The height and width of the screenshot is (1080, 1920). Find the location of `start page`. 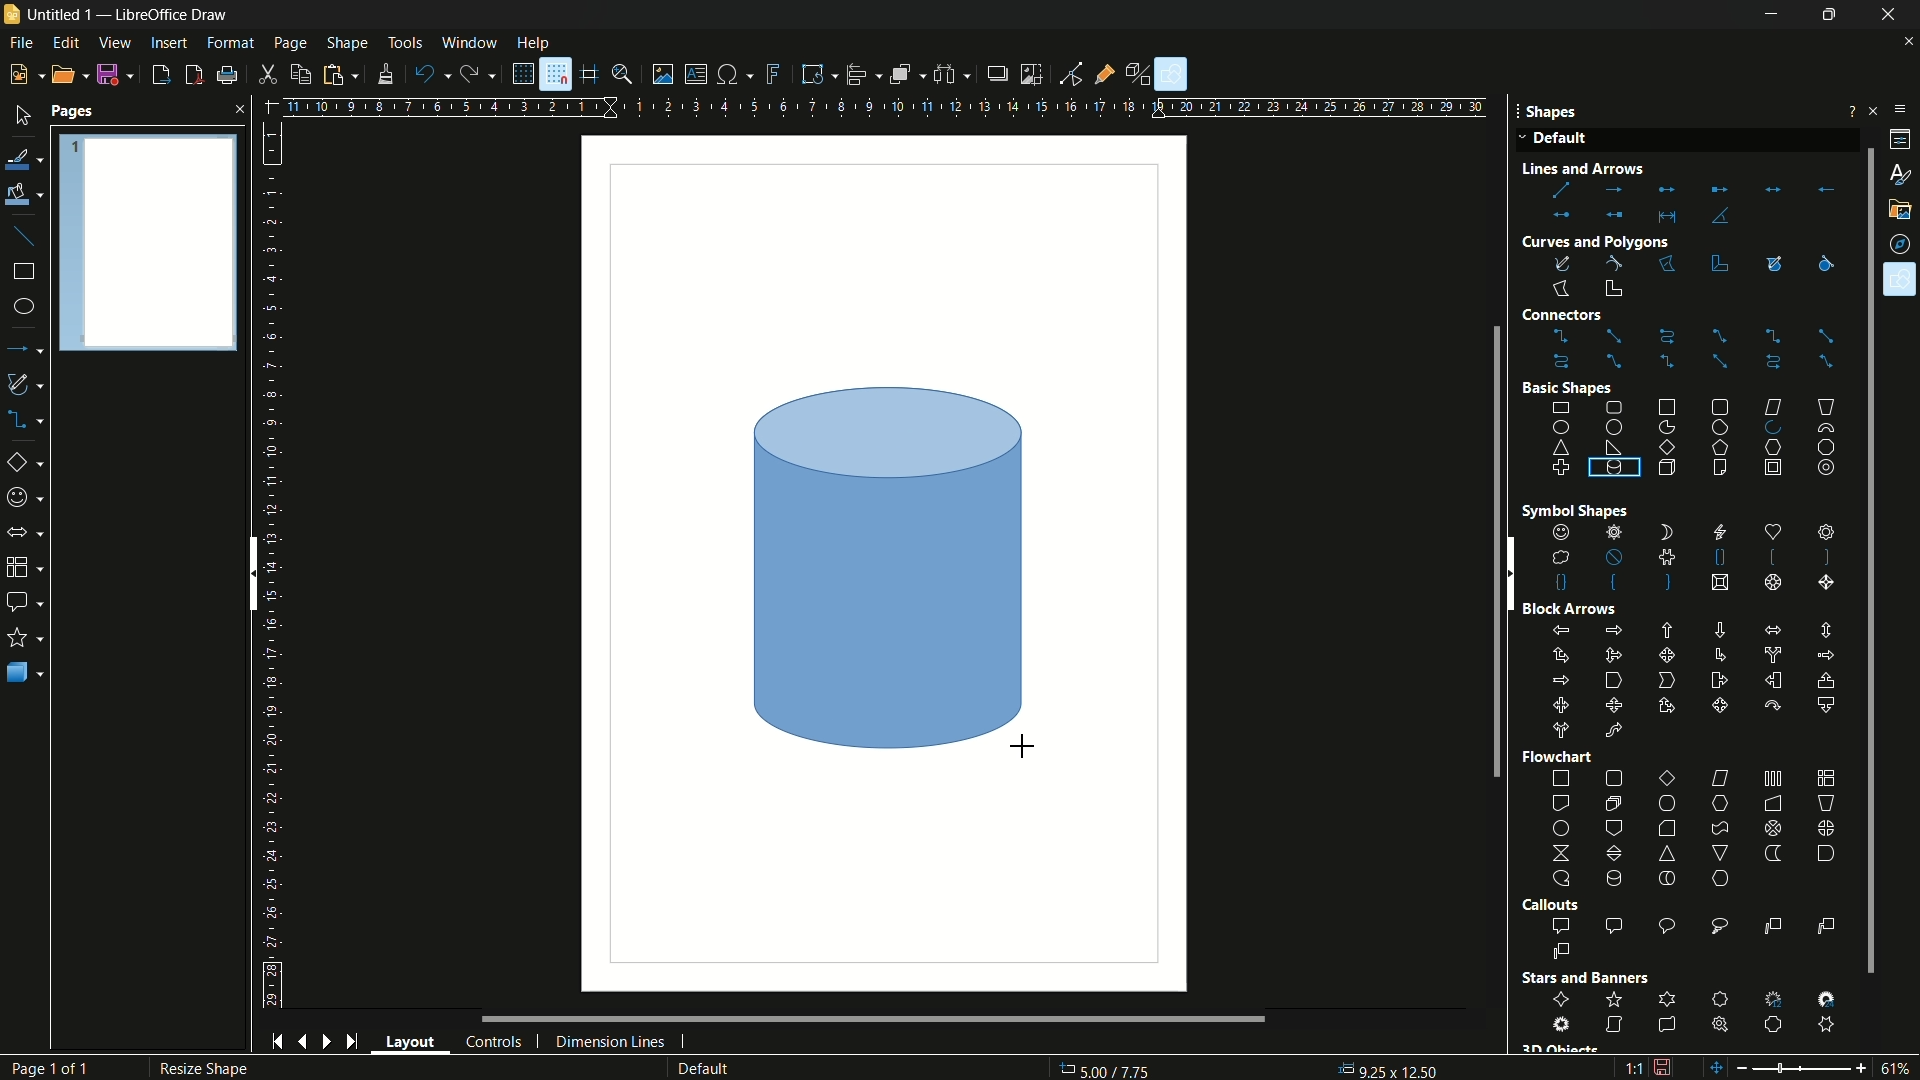

start page is located at coordinates (275, 1041).